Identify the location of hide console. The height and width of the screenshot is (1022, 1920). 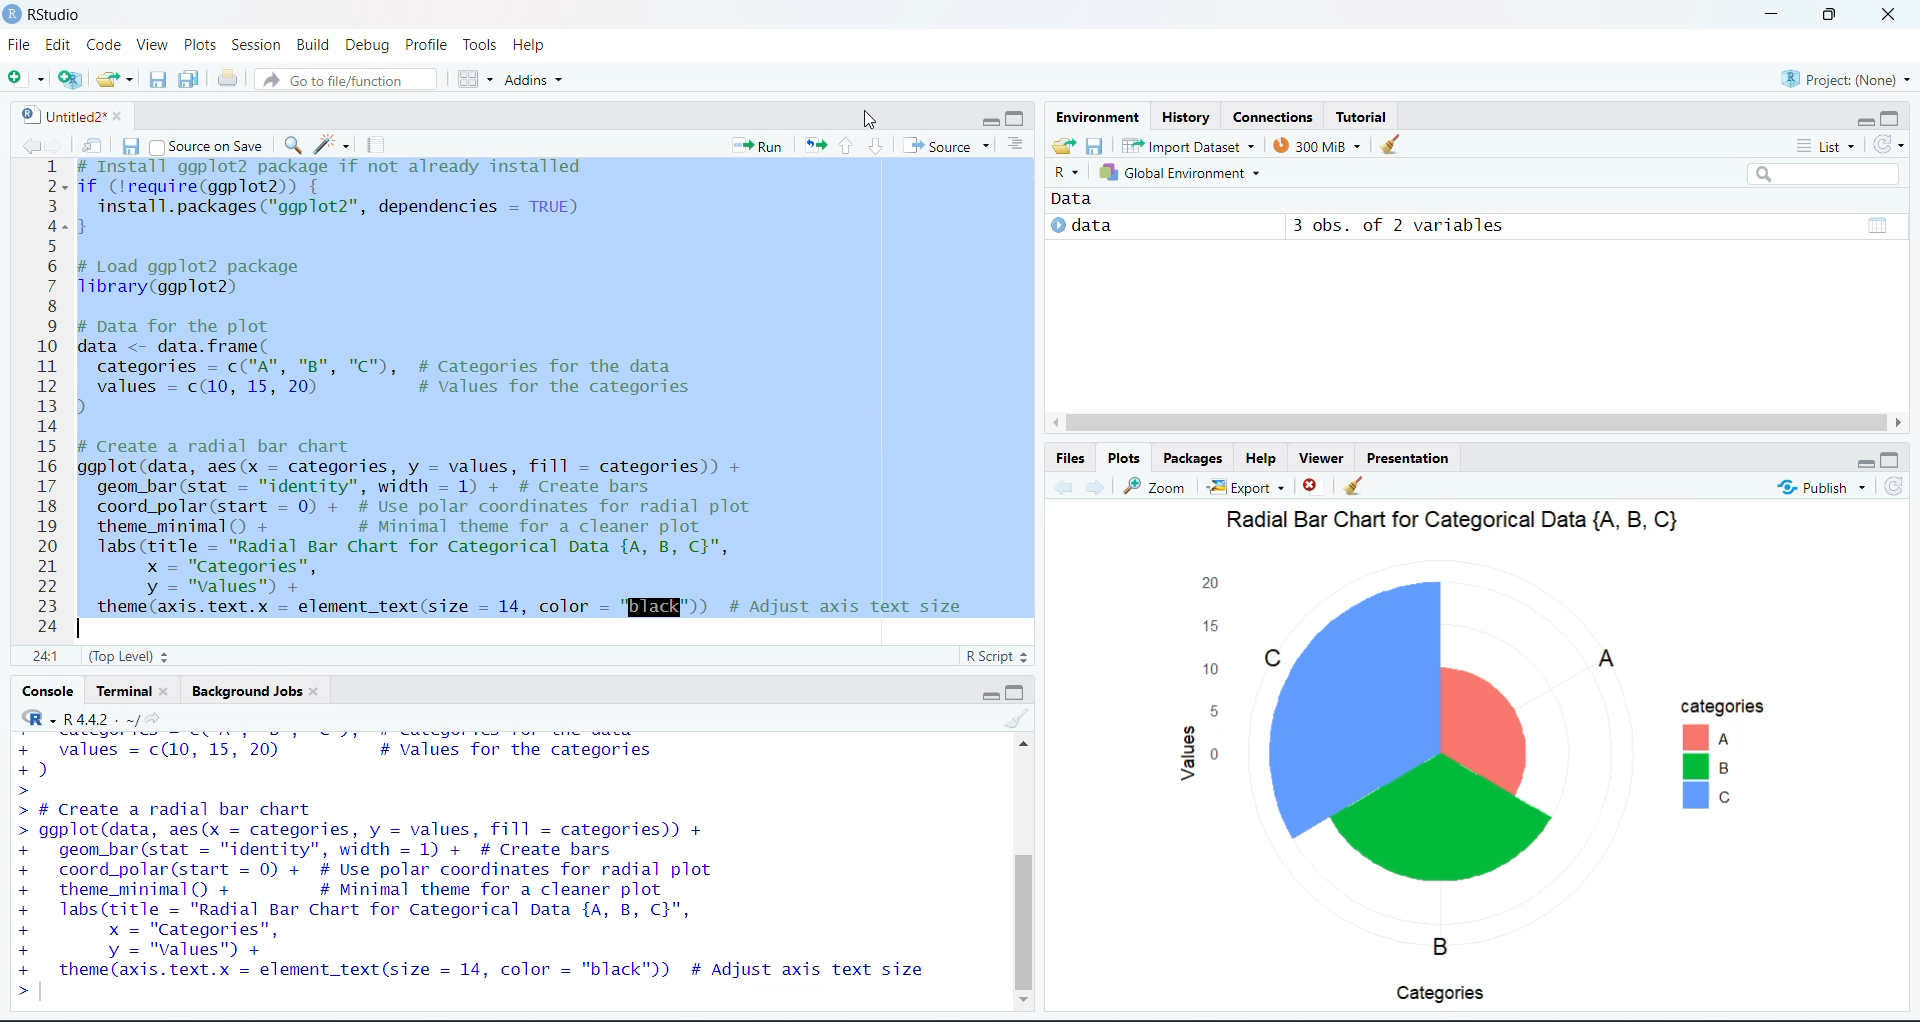
(1018, 120).